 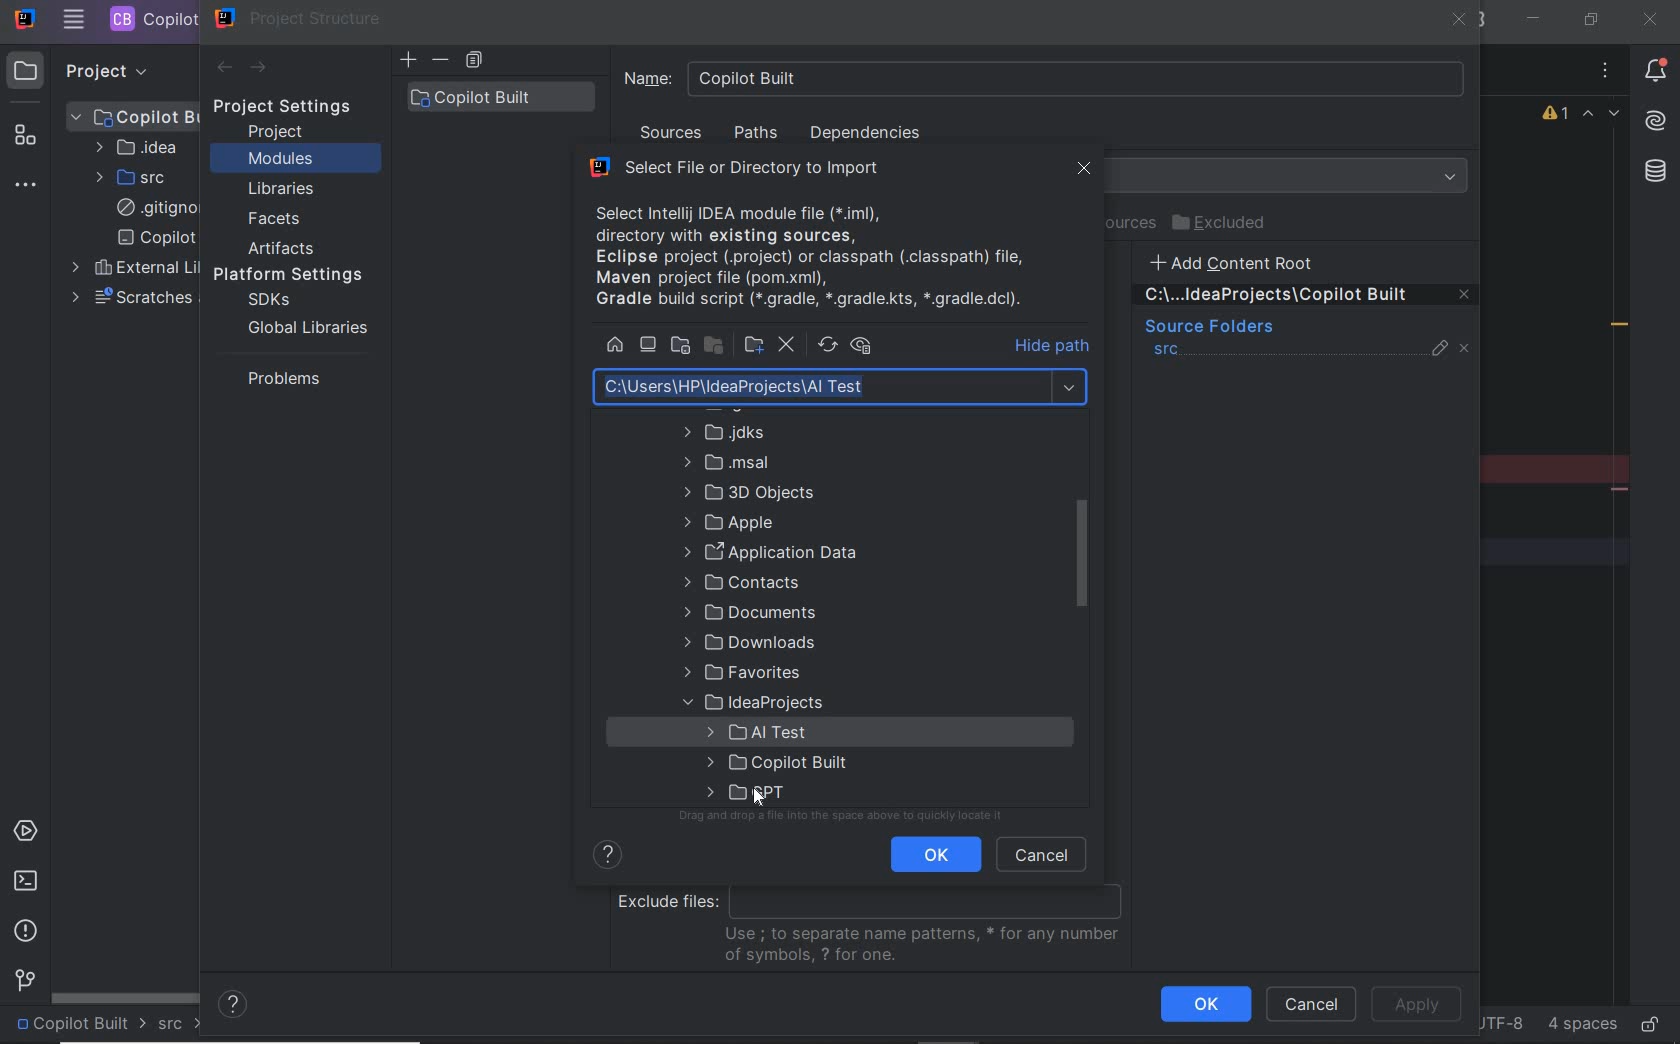 What do you see at coordinates (442, 60) in the screenshot?
I see `delete` at bounding box center [442, 60].